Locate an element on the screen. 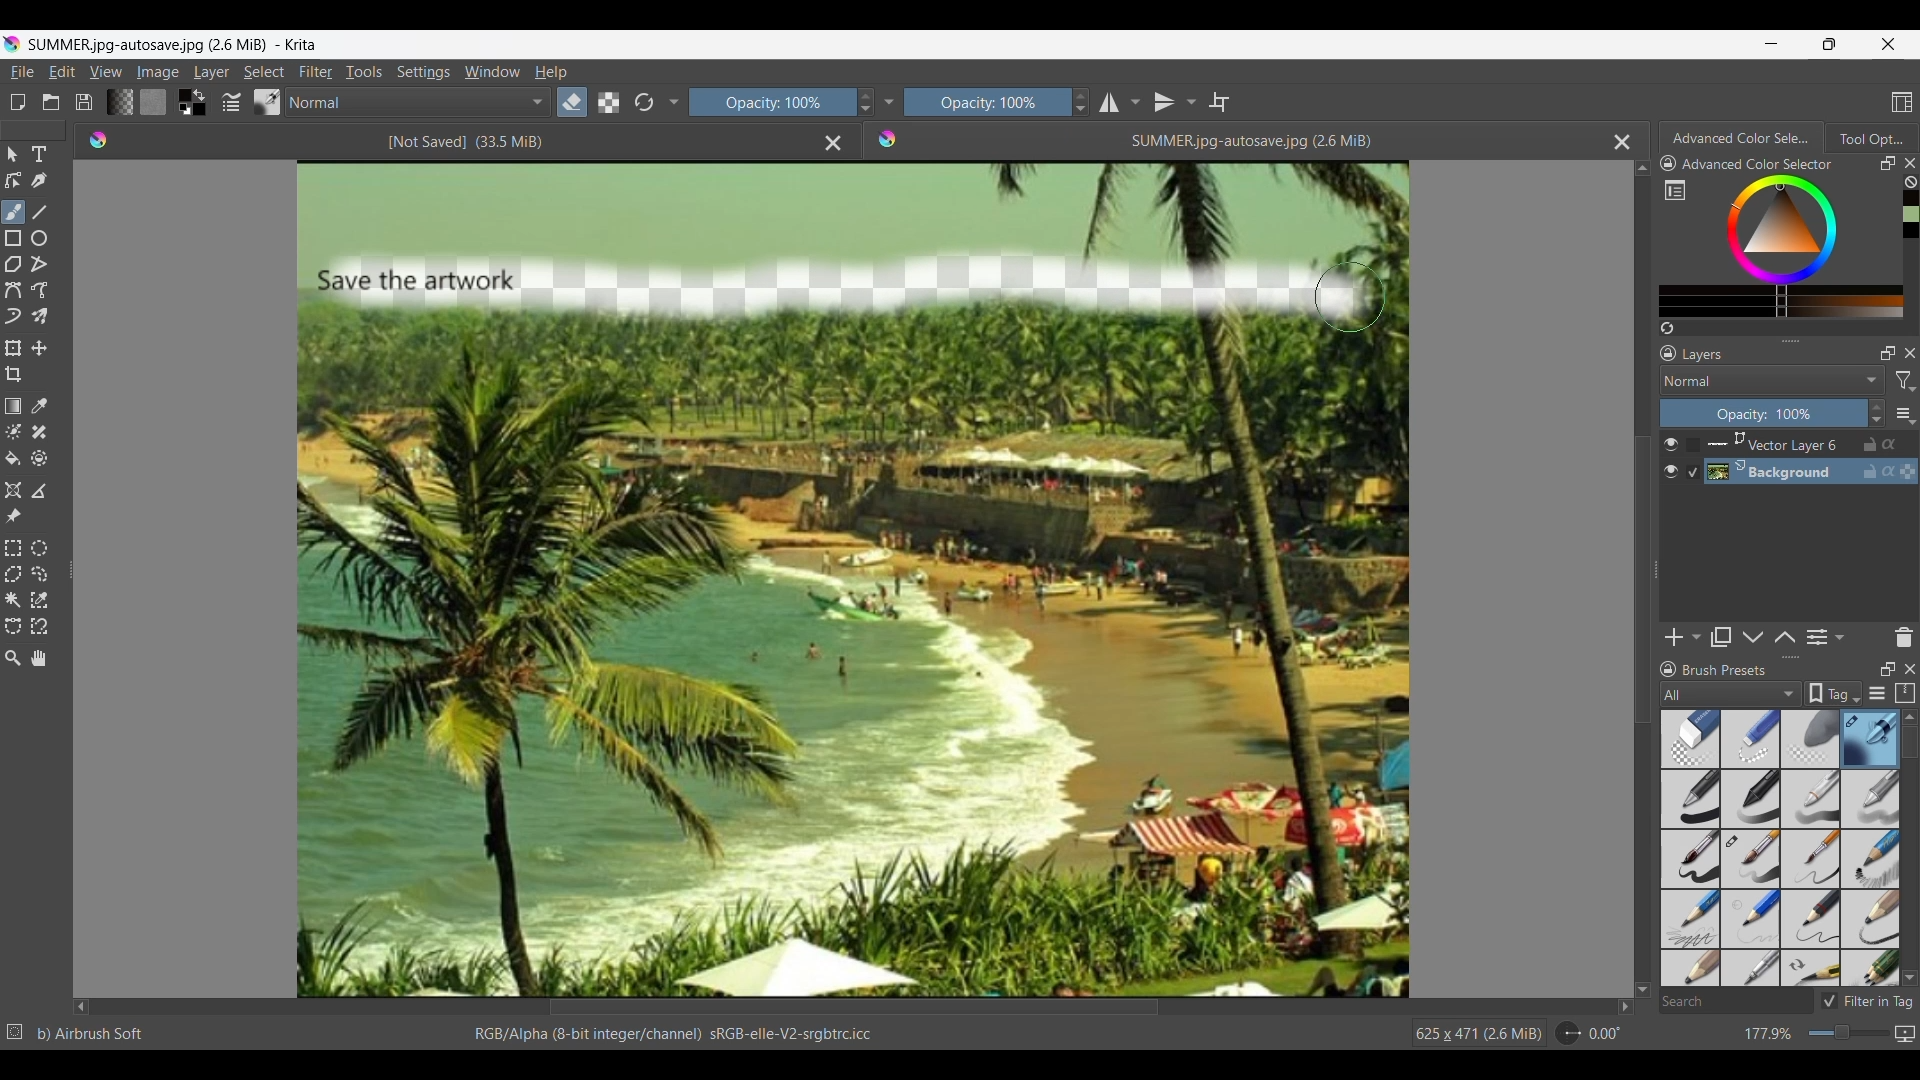 The image size is (1920, 1080). [Not Saved] (33.5 MiB) is located at coordinates (464, 142).